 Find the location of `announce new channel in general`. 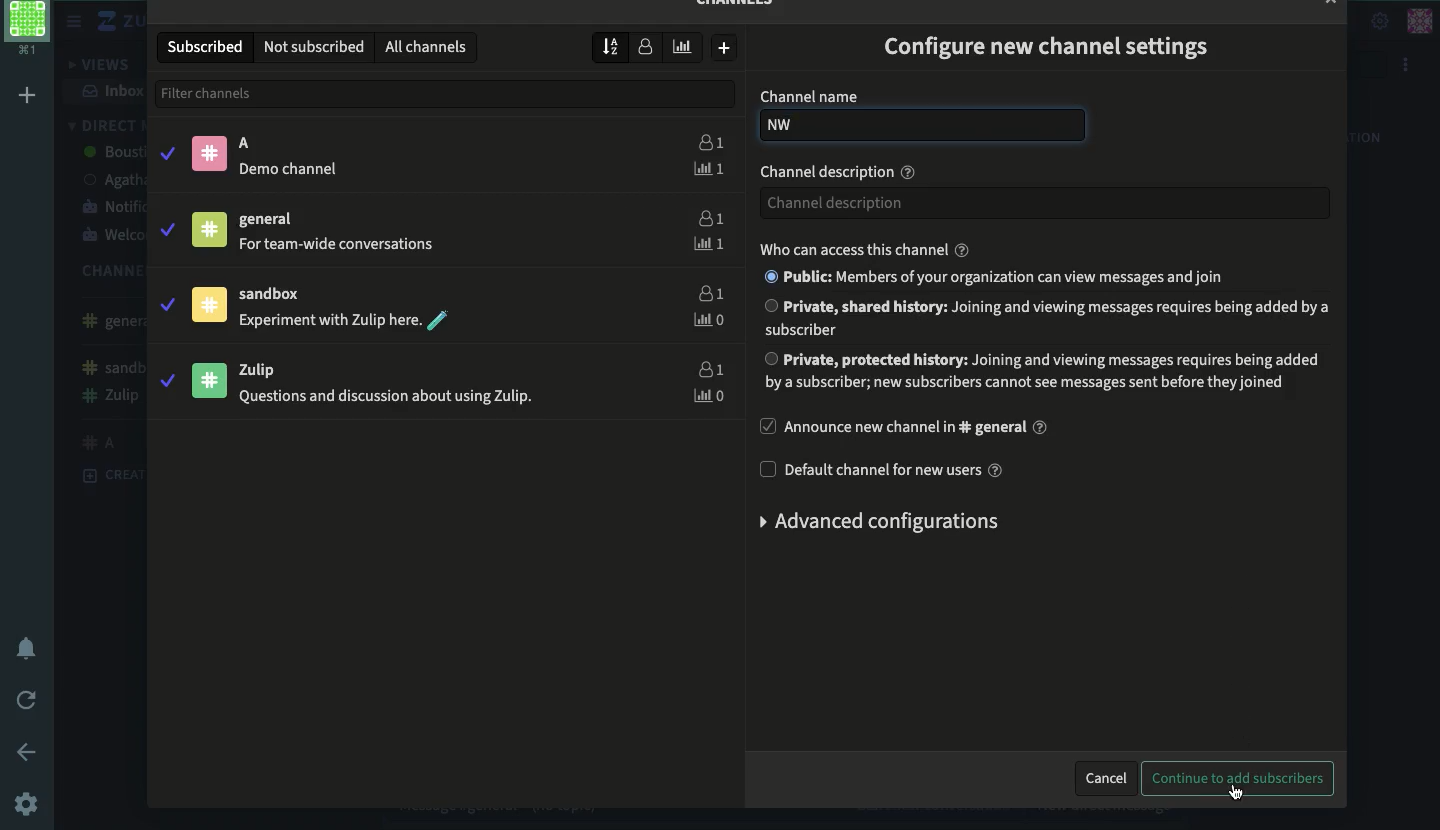

announce new channel in general is located at coordinates (909, 428).